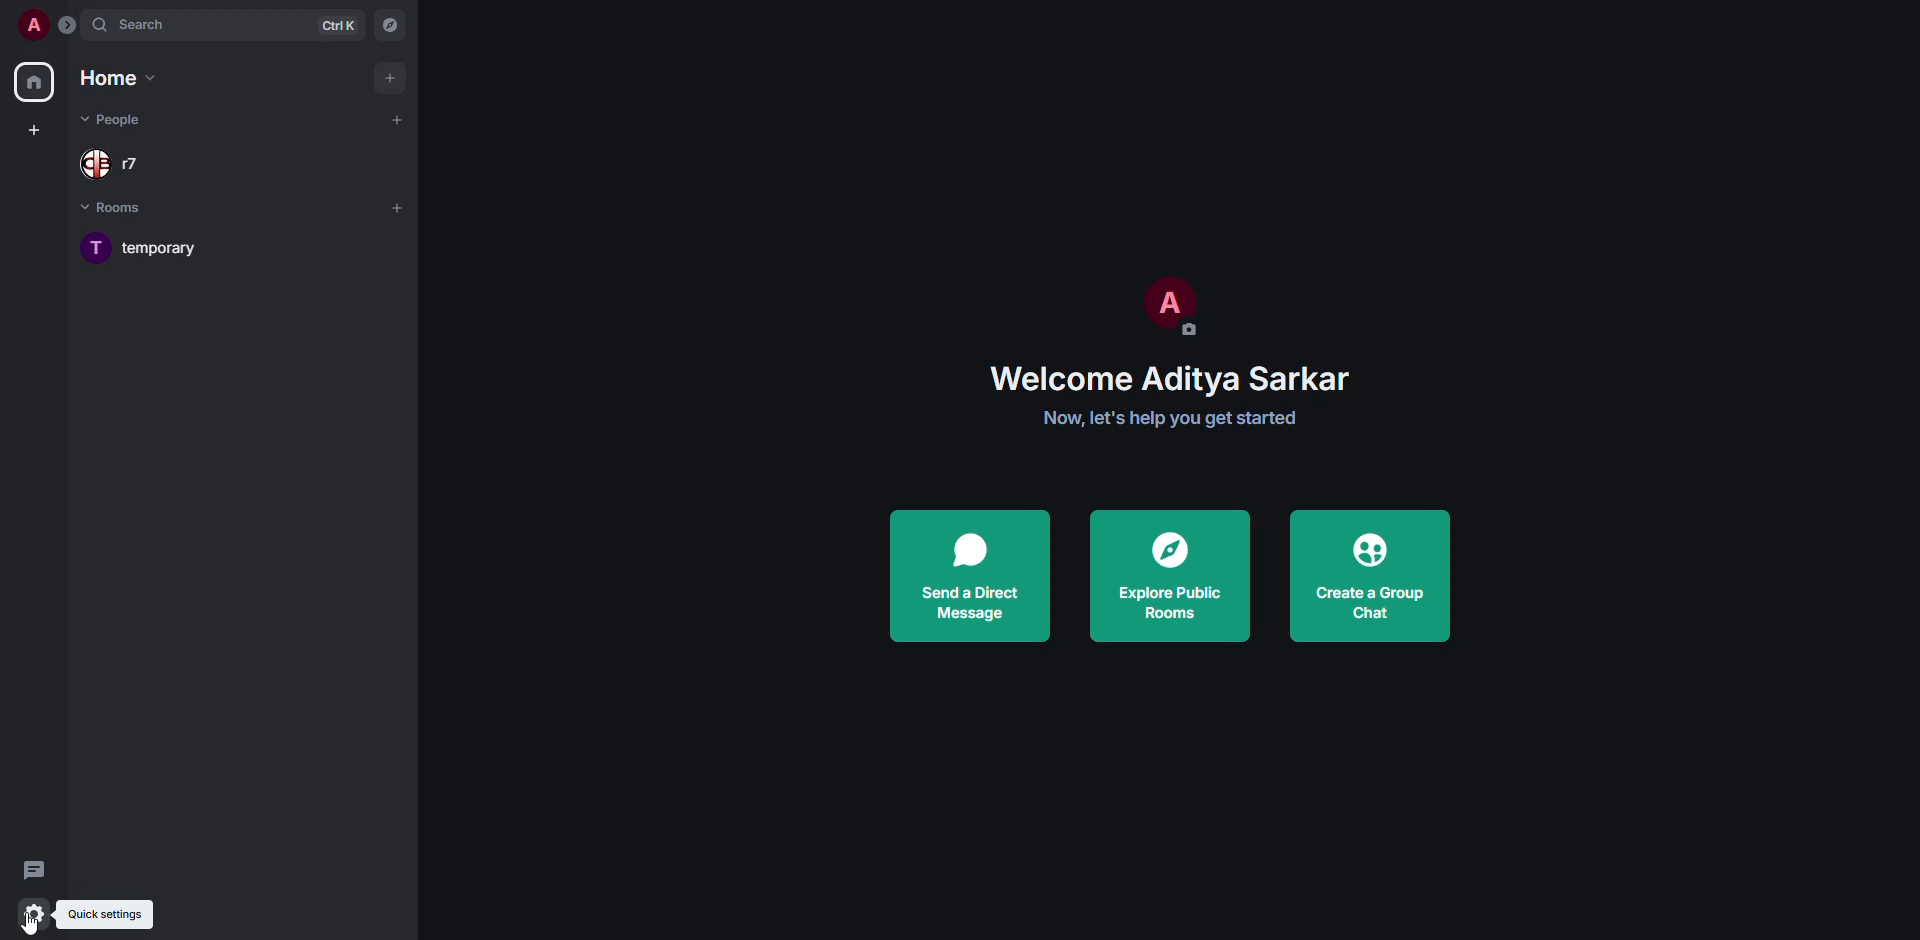 The height and width of the screenshot is (940, 1920). Describe the element at coordinates (122, 120) in the screenshot. I see `people` at that location.